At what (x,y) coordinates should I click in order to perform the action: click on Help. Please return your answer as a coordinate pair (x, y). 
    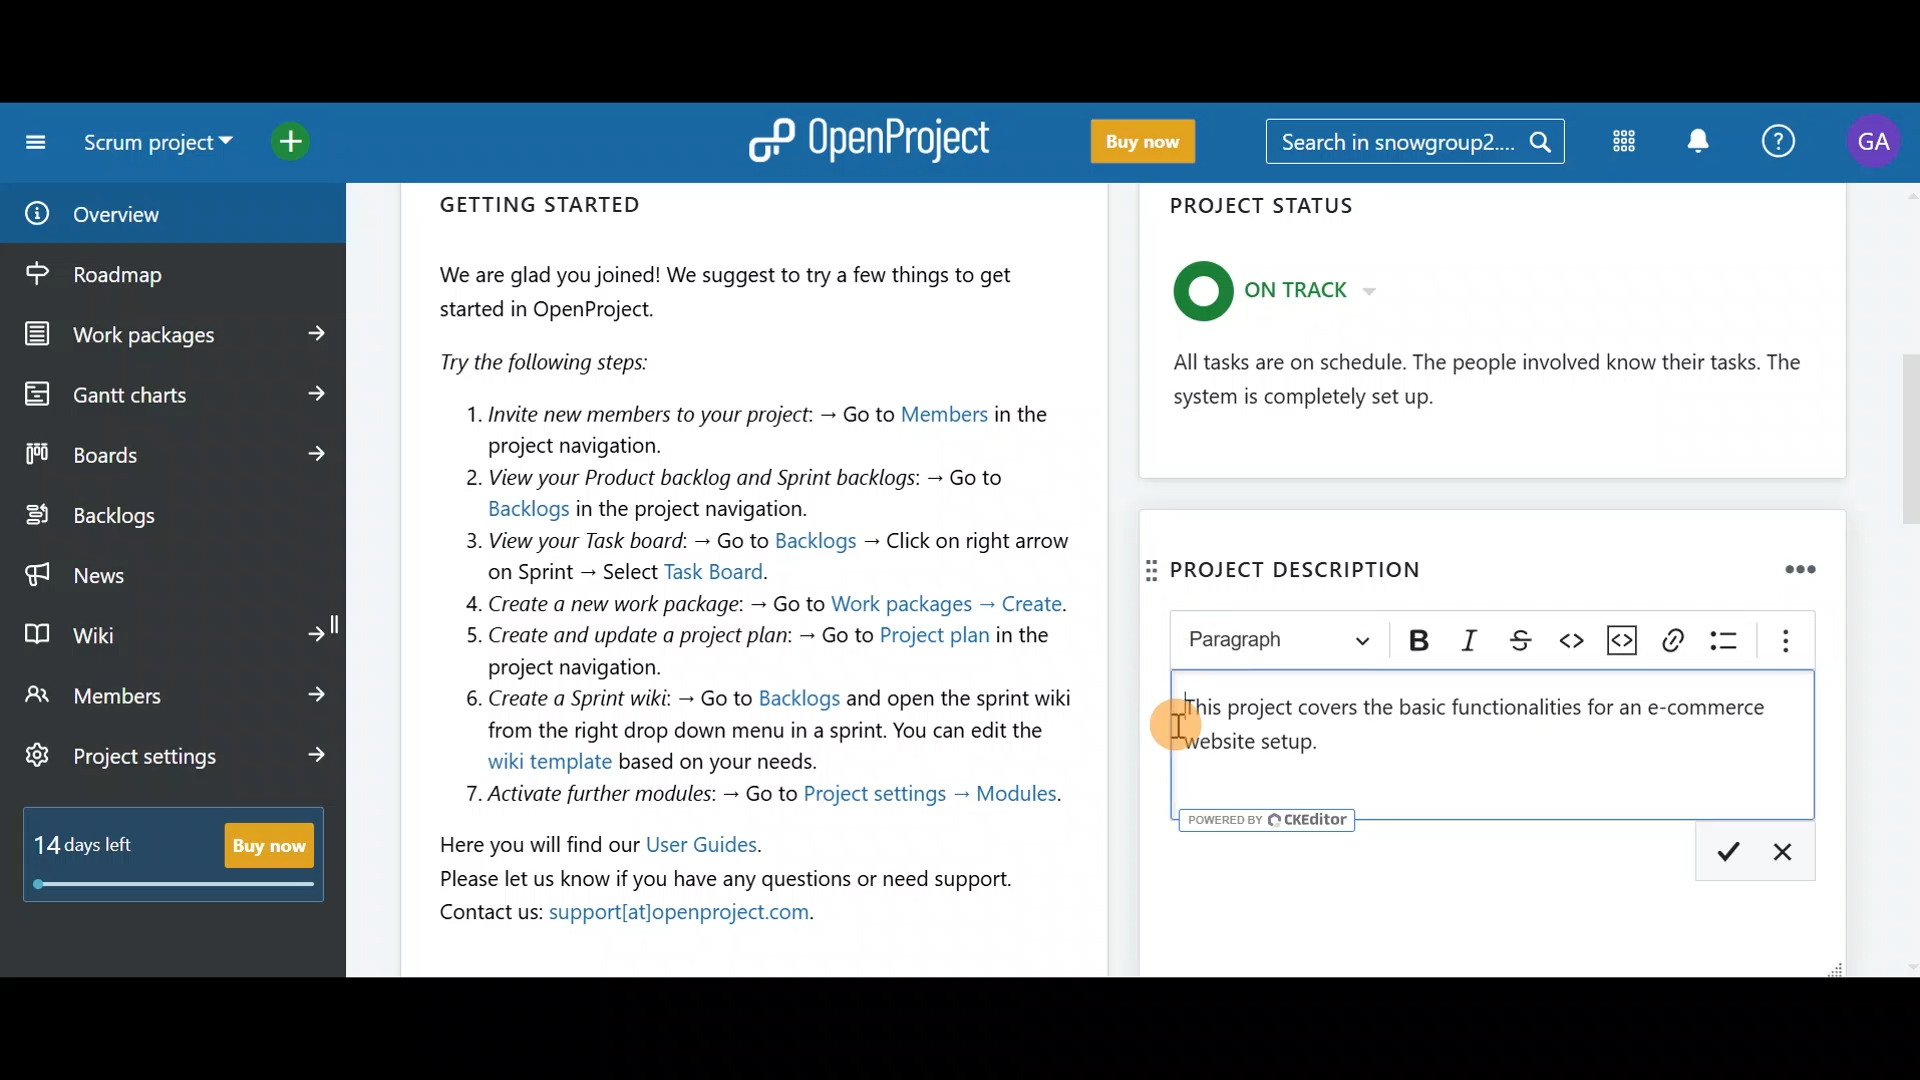
    Looking at the image, I should click on (1782, 138).